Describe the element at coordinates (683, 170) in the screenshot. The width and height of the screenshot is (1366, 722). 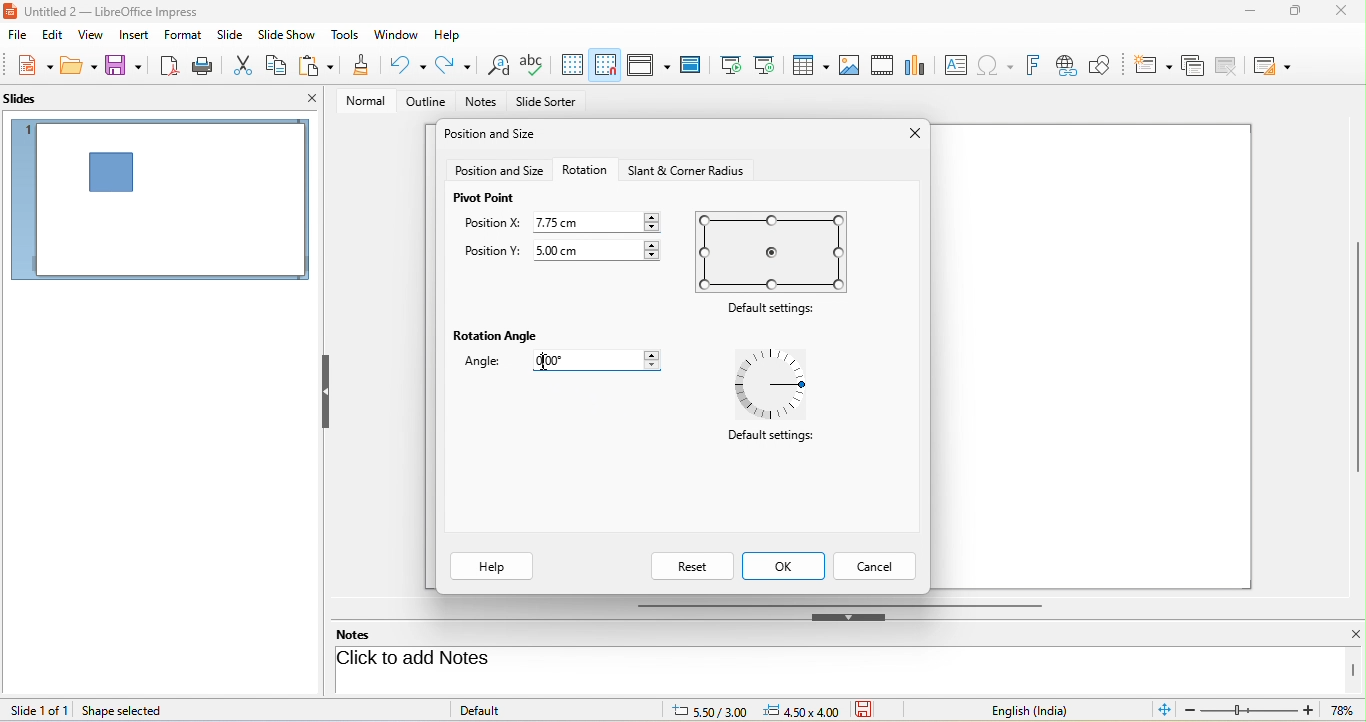
I see `slant and corner radius` at that location.